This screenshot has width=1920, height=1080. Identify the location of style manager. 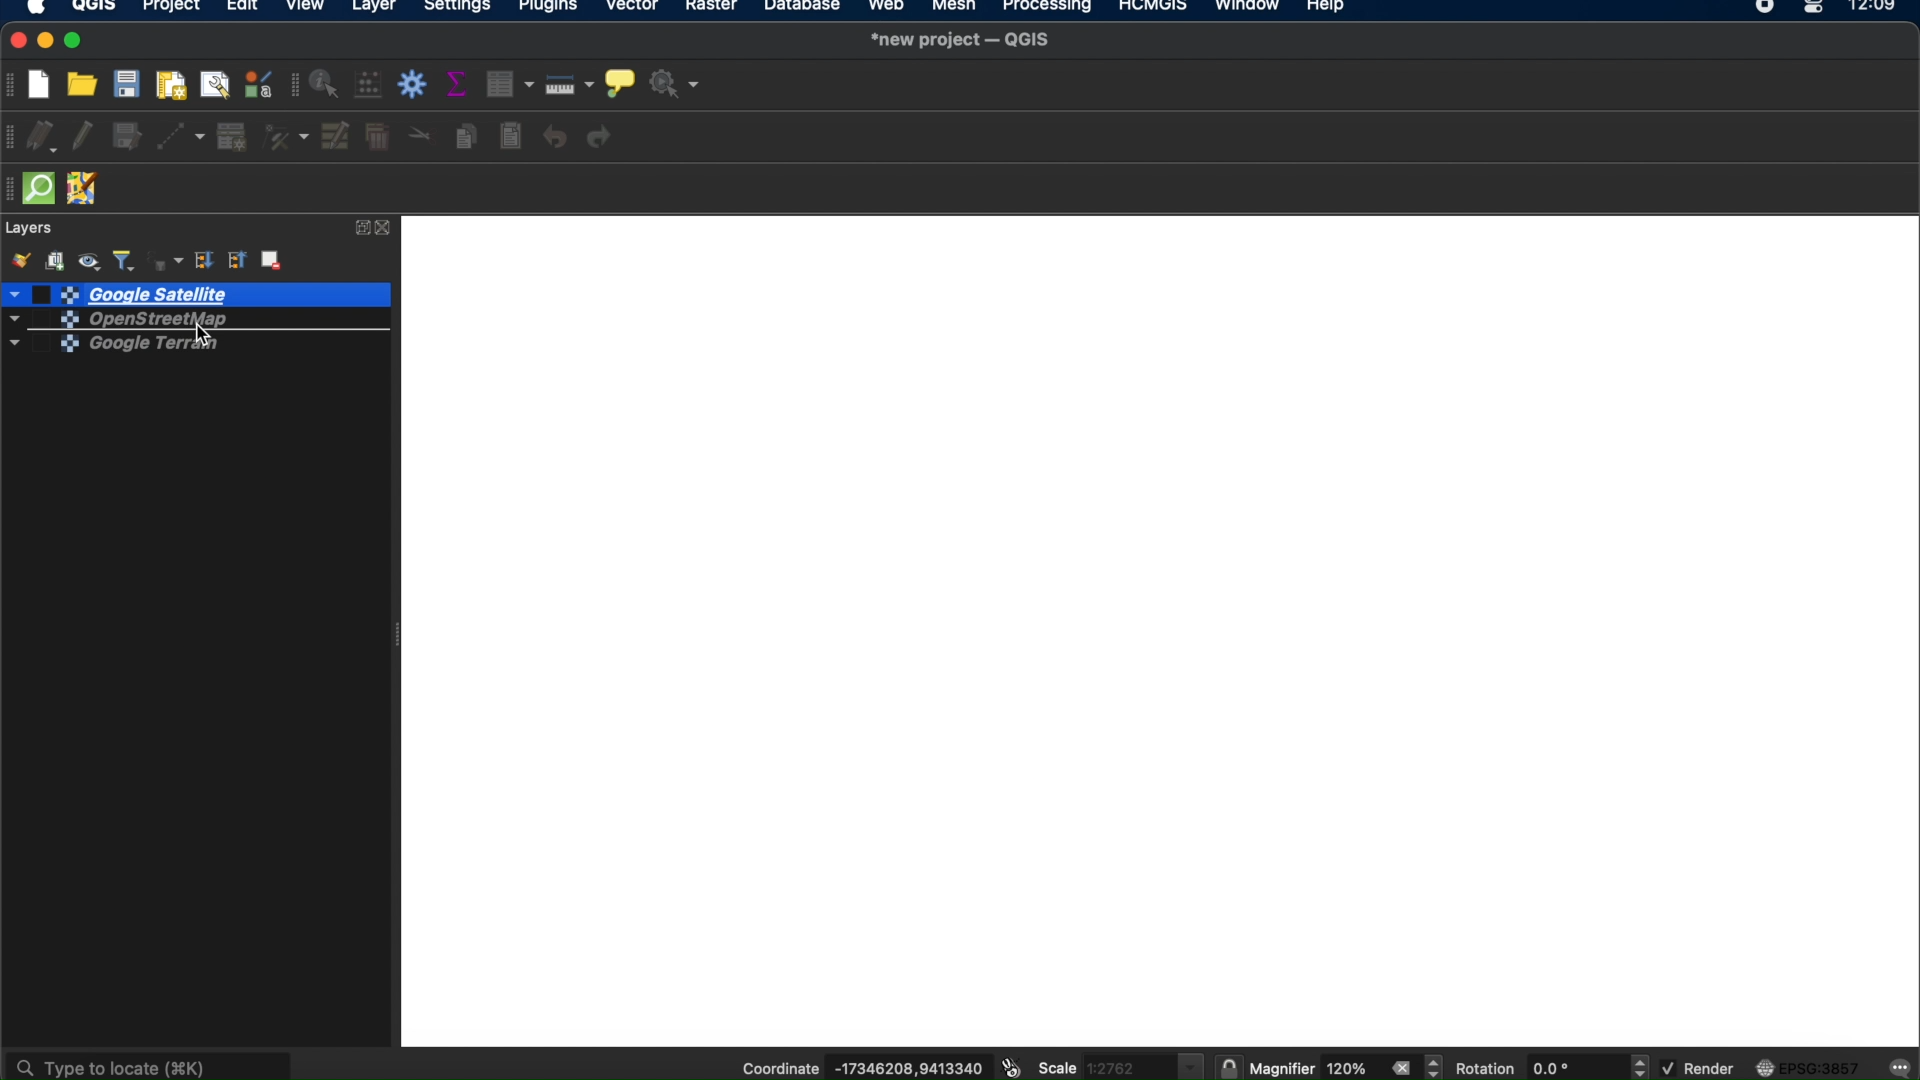
(257, 85).